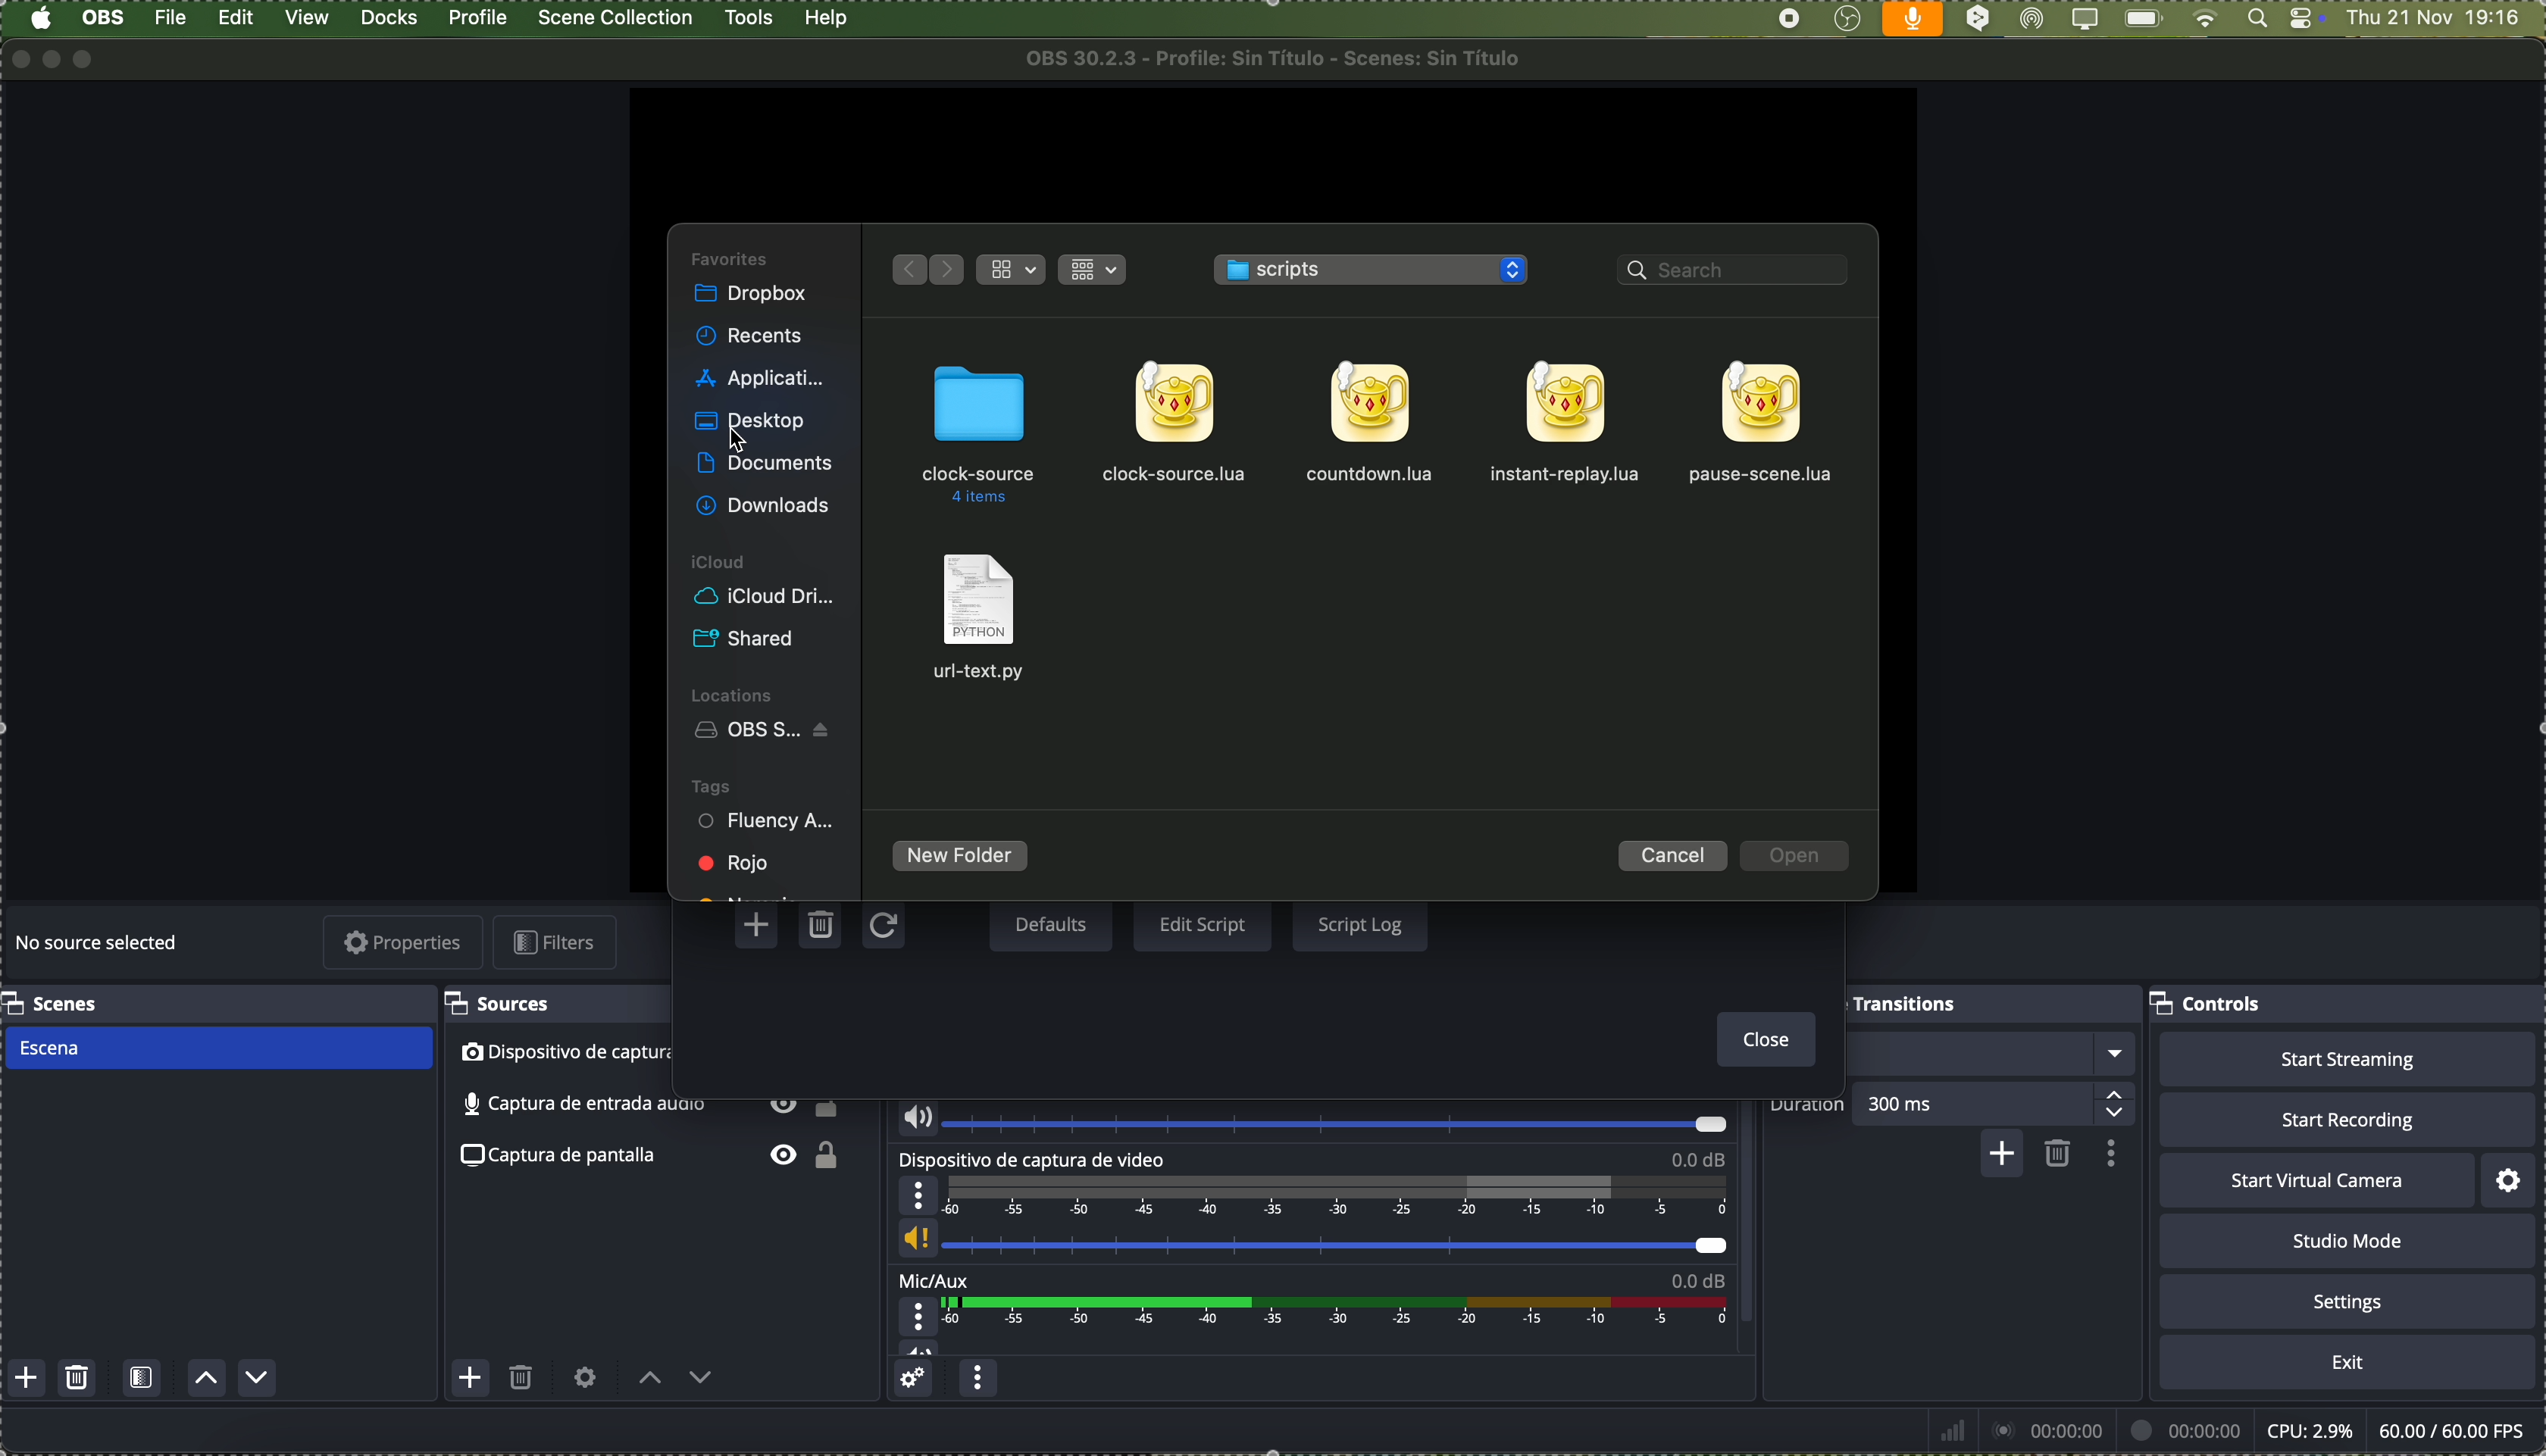  Describe the element at coordinates (737, 862) in the screenshot. I see `red tag` at that location.